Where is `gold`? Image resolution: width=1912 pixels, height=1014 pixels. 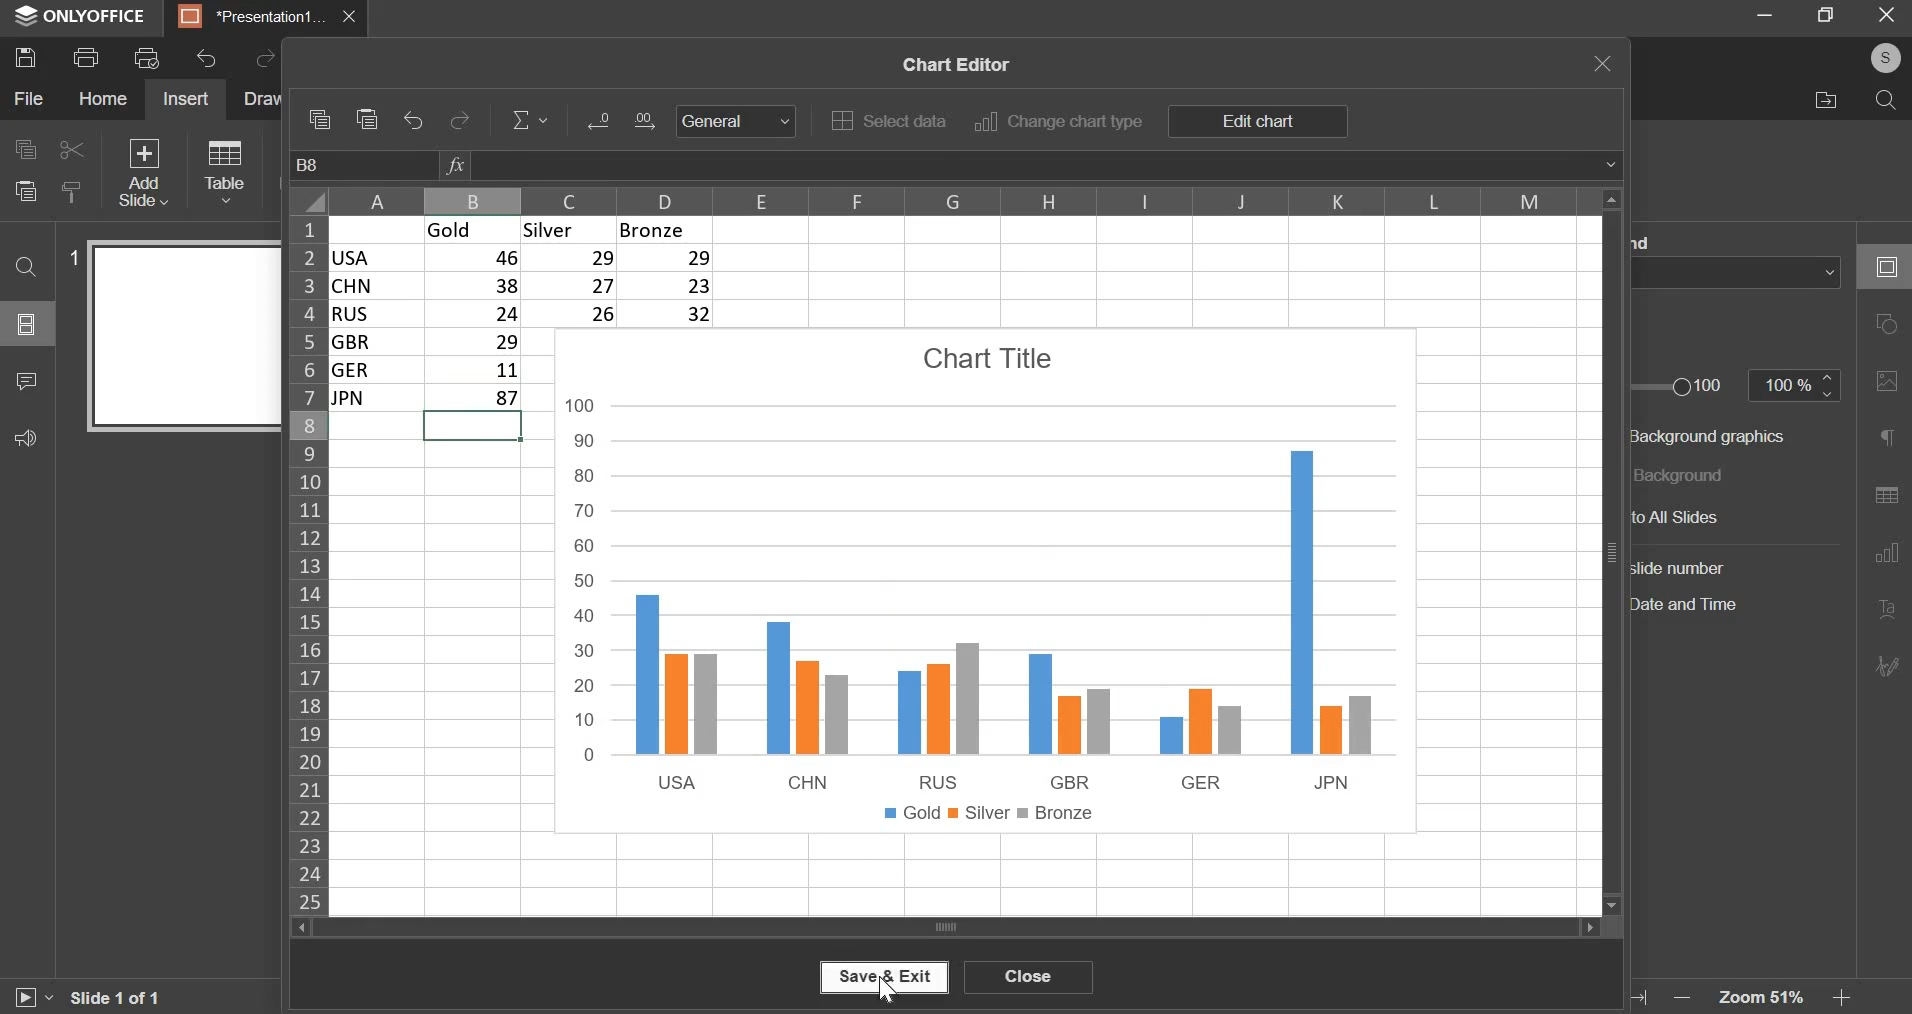
gold is located at coordinates (462, 229).